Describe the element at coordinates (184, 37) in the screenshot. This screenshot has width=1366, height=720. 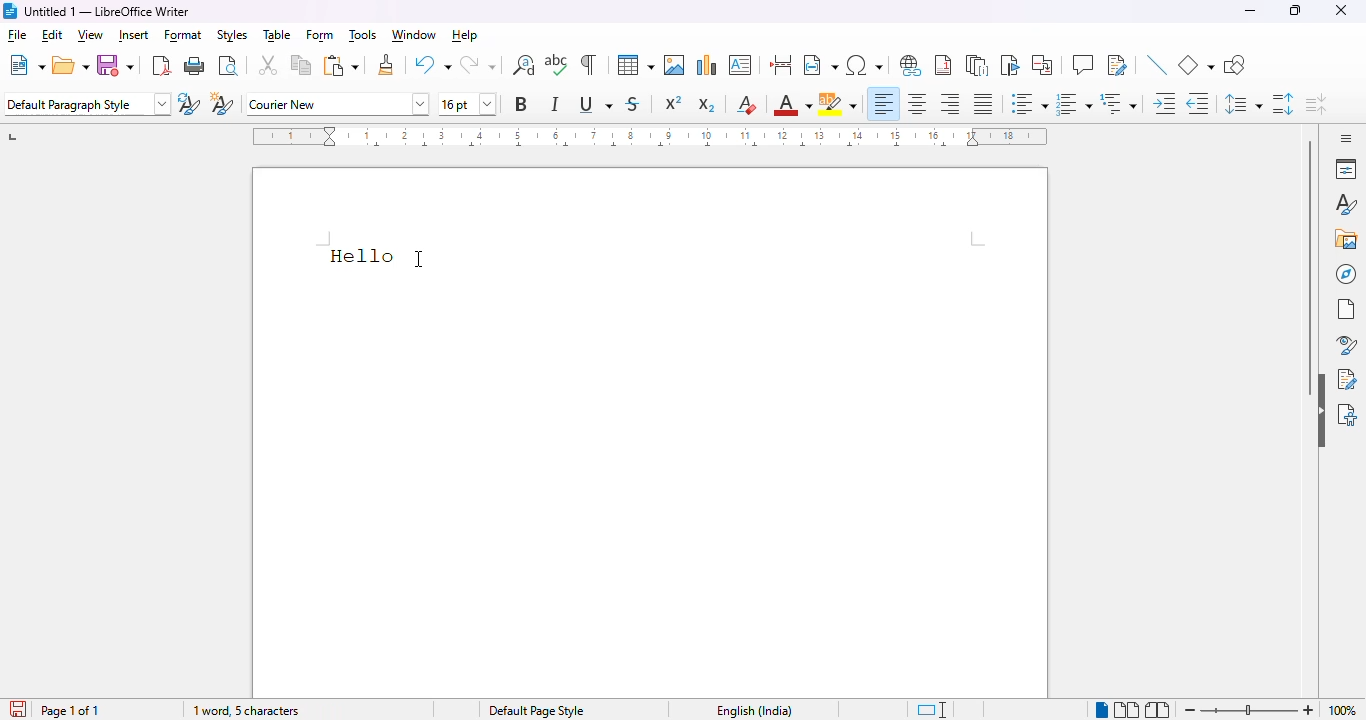
I see `format` at that location.